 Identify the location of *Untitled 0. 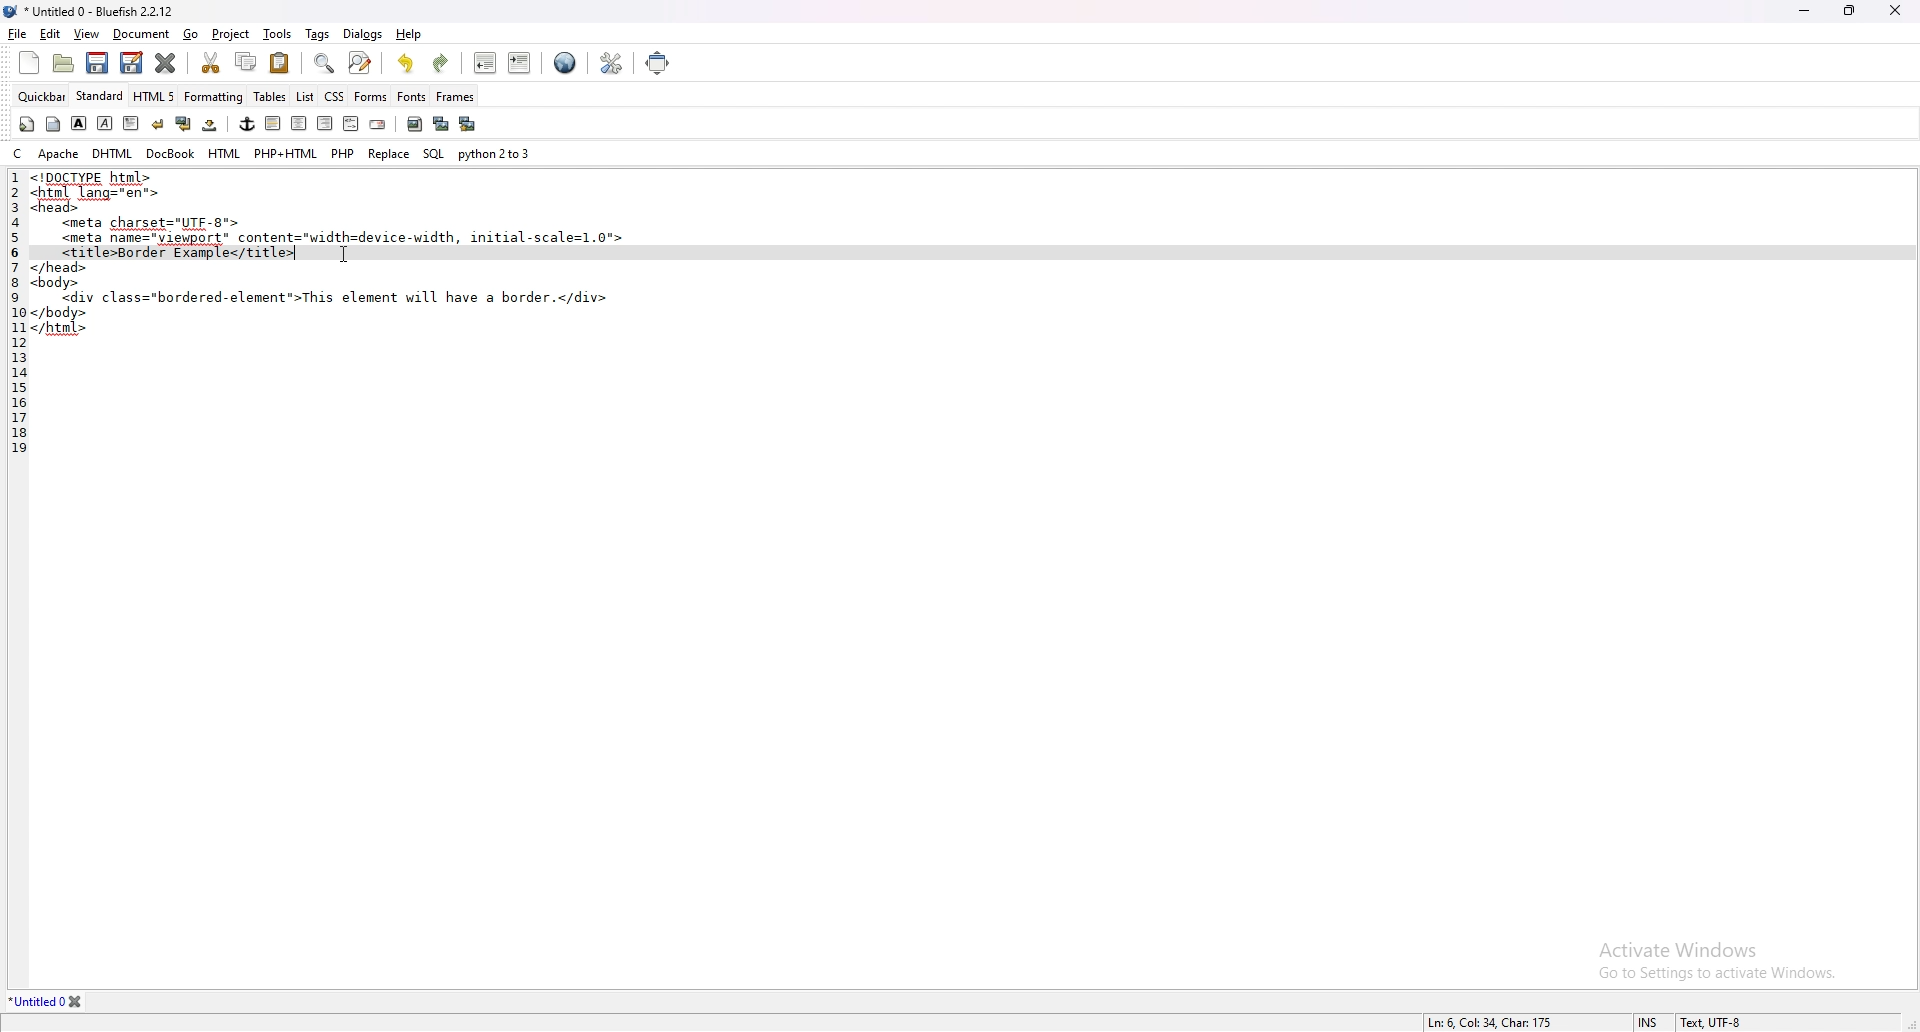
(48, 1002).